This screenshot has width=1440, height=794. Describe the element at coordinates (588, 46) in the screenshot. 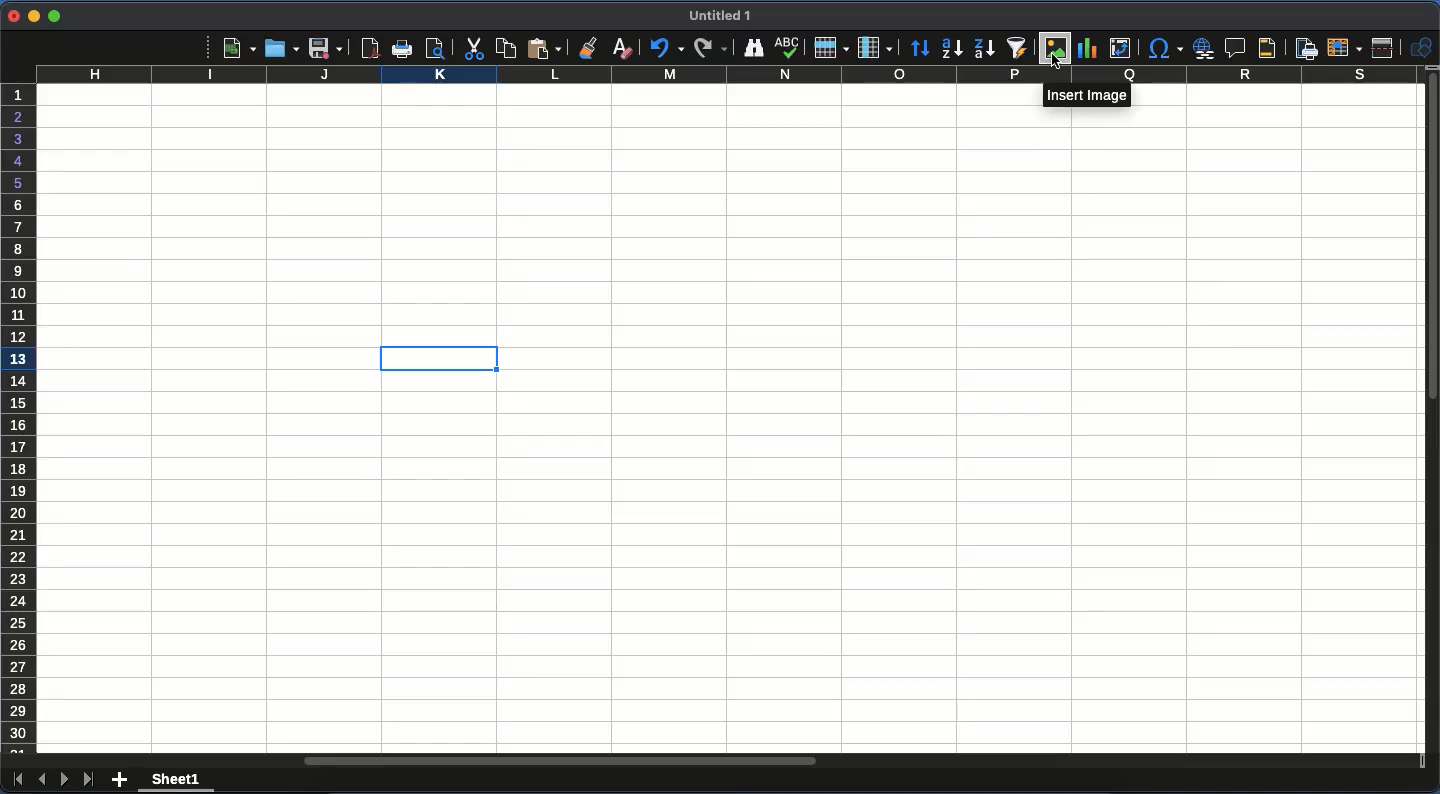

I see `clone formatting` at that location.